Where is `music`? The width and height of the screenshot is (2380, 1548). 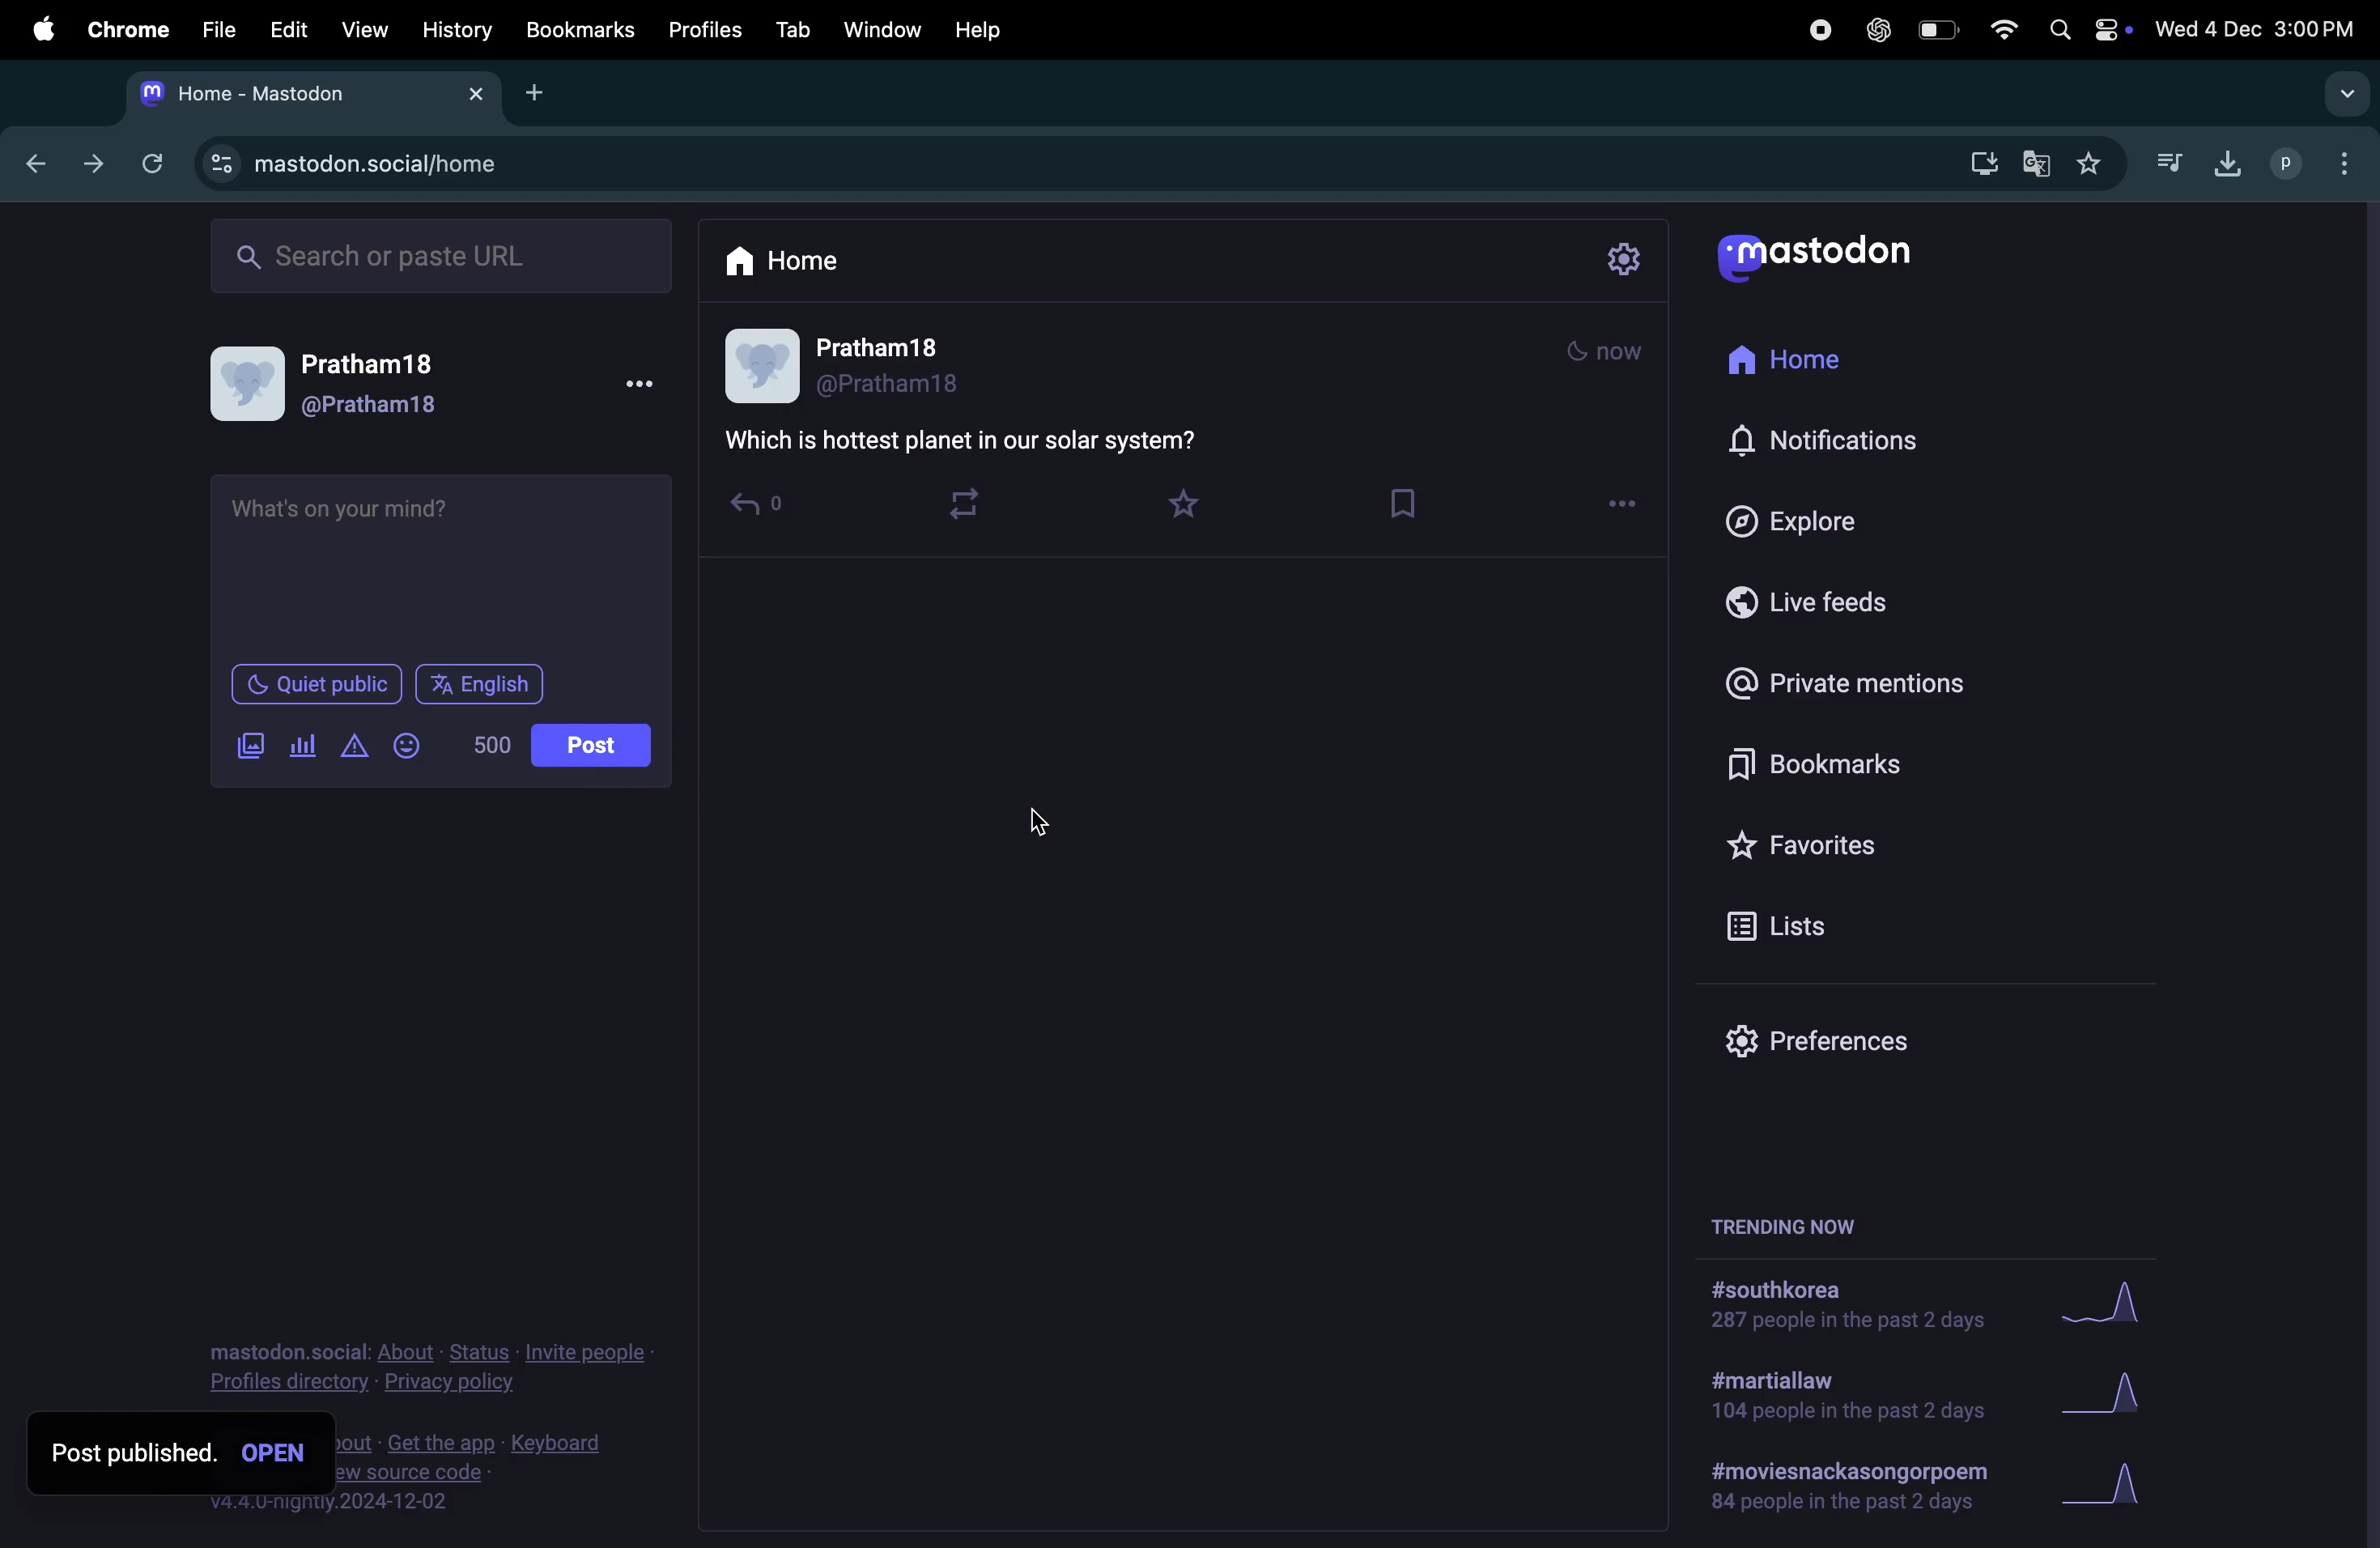
music is located at coordinates (2166, 157).